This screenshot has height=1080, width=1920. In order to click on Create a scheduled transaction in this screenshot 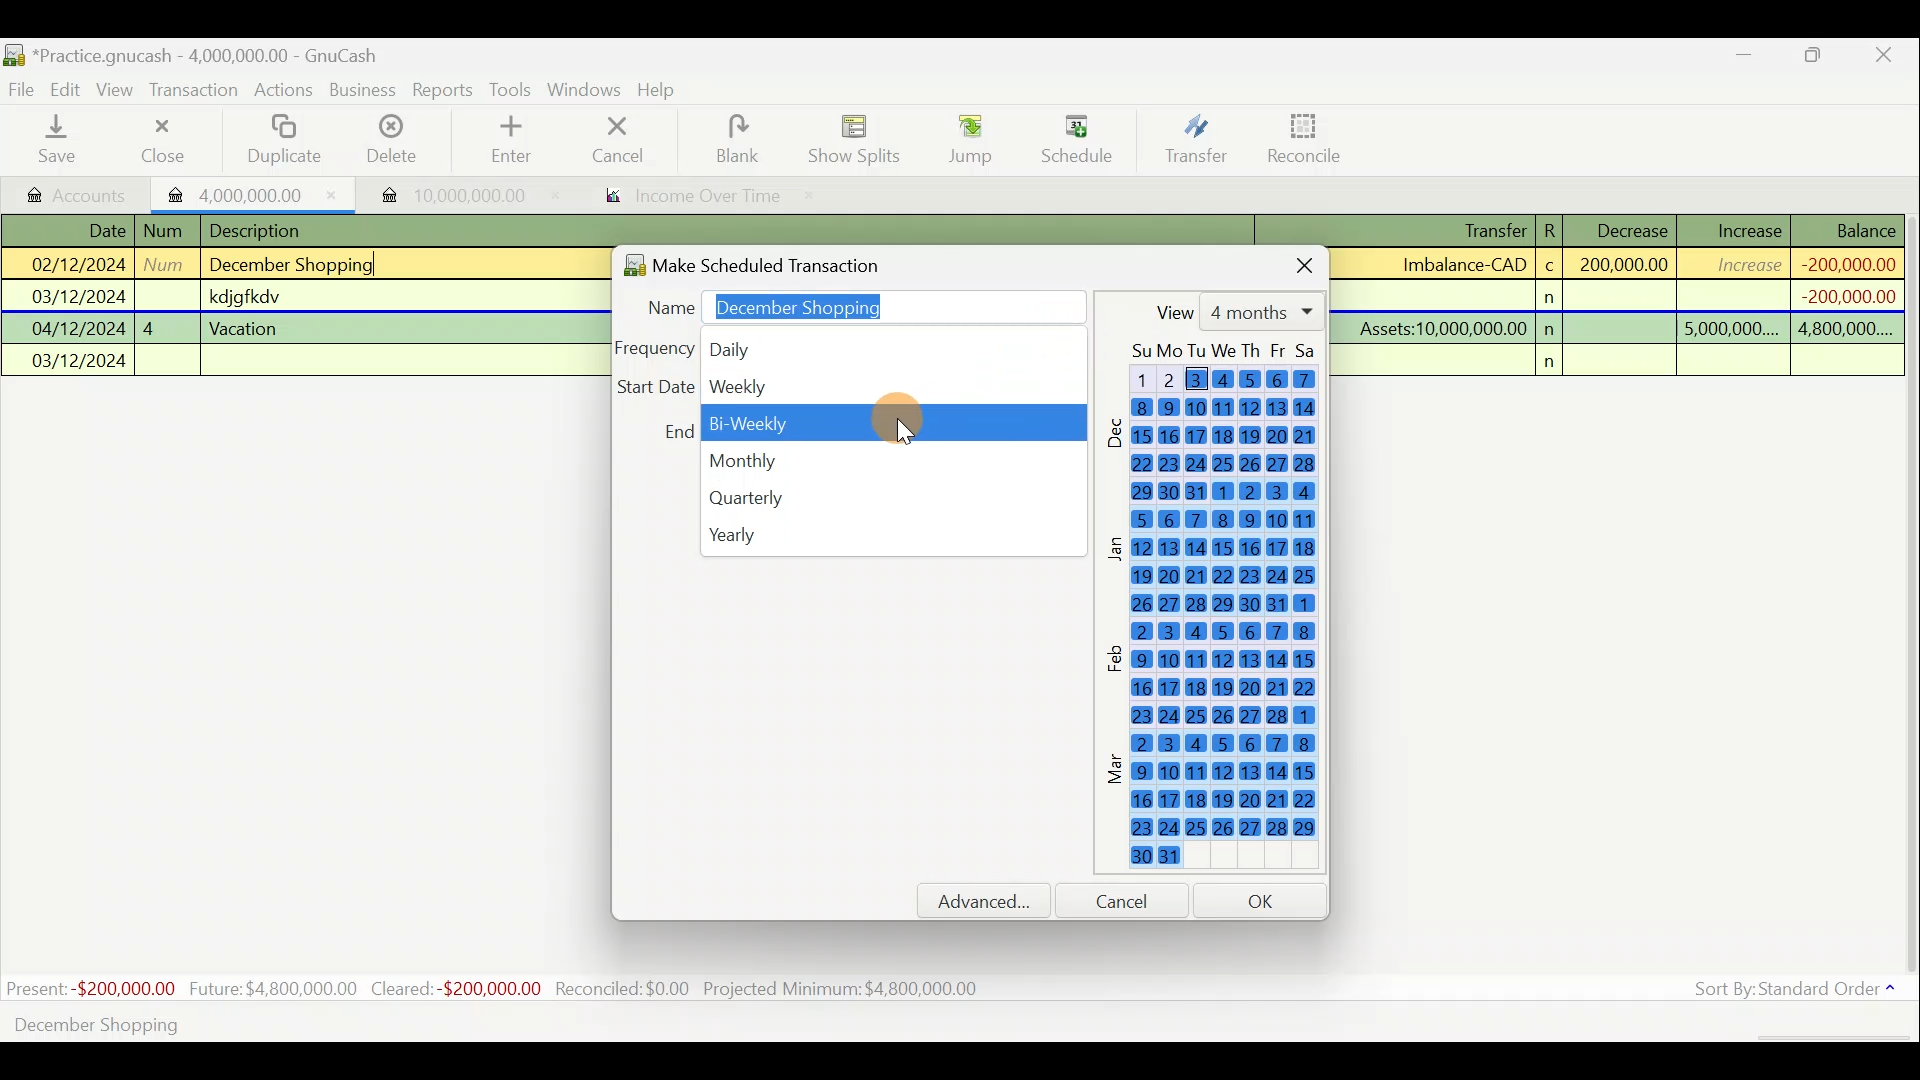, I will do `click(608, 1023)`.